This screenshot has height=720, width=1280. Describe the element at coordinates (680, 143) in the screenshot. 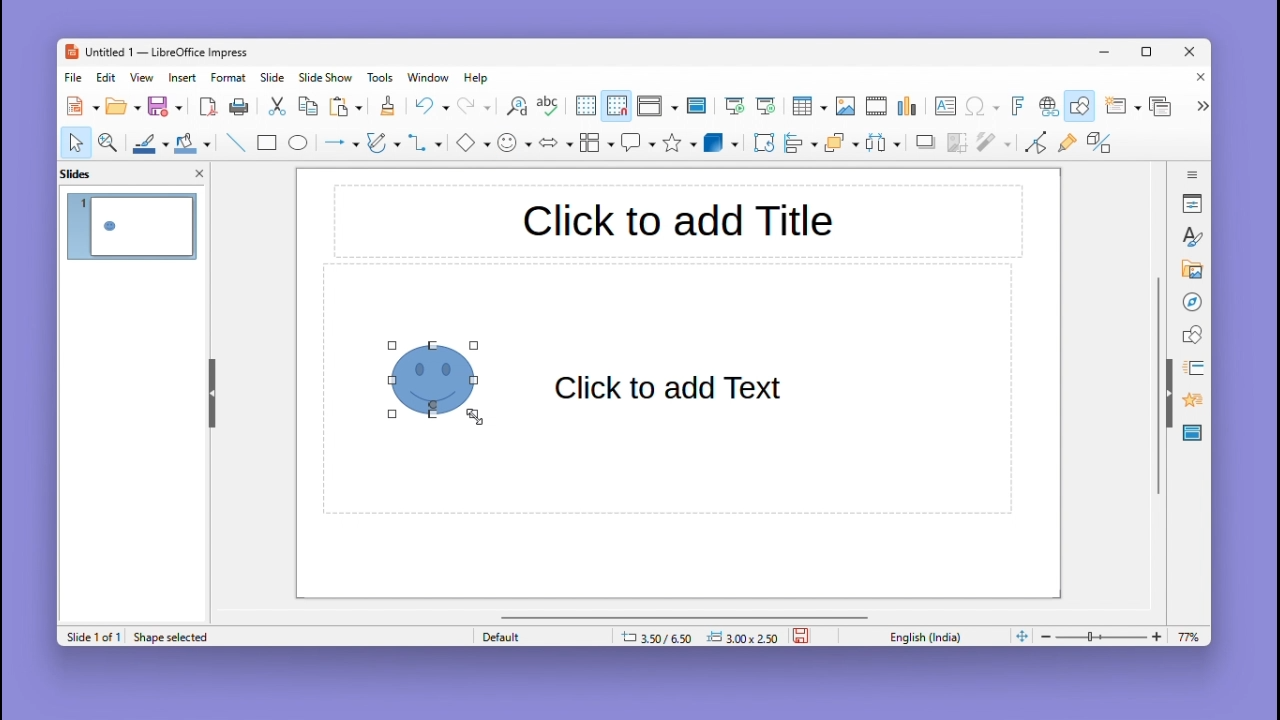

I see `Star` at that location.